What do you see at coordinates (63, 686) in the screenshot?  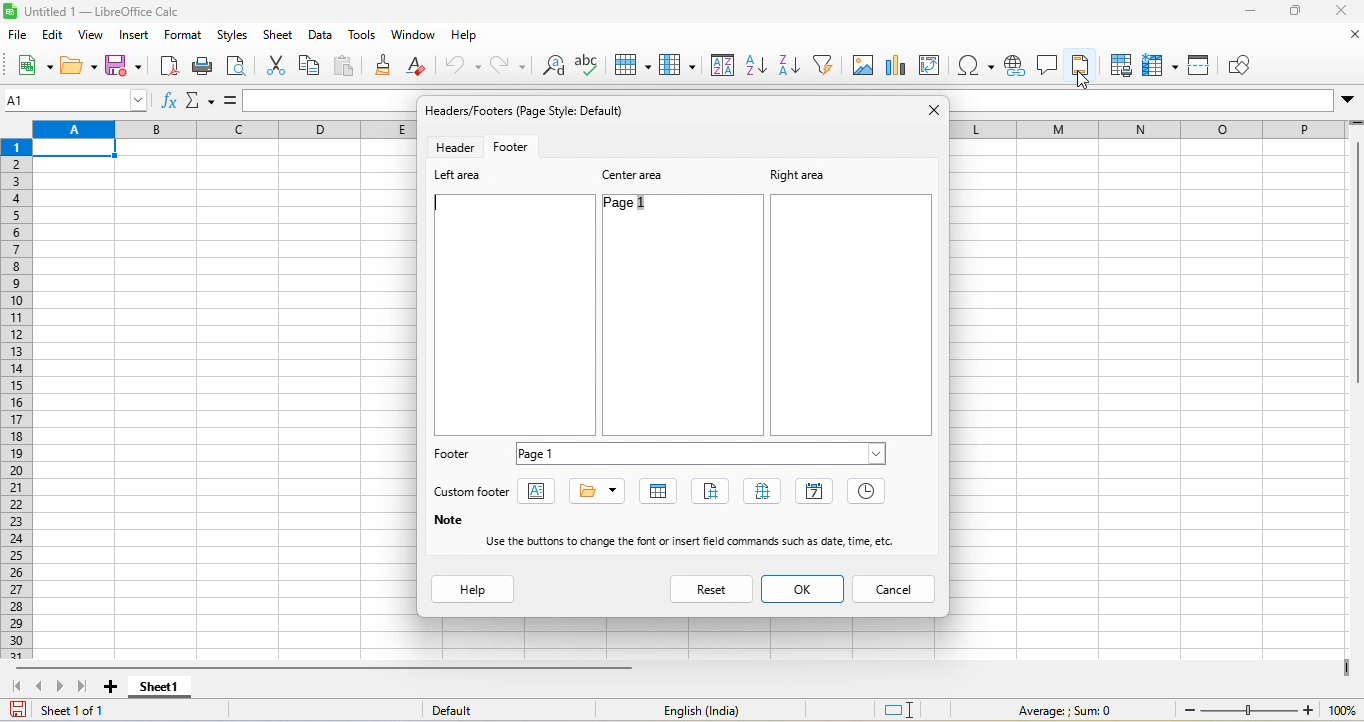 I see `next sheet` at bounding box center [63, 686].